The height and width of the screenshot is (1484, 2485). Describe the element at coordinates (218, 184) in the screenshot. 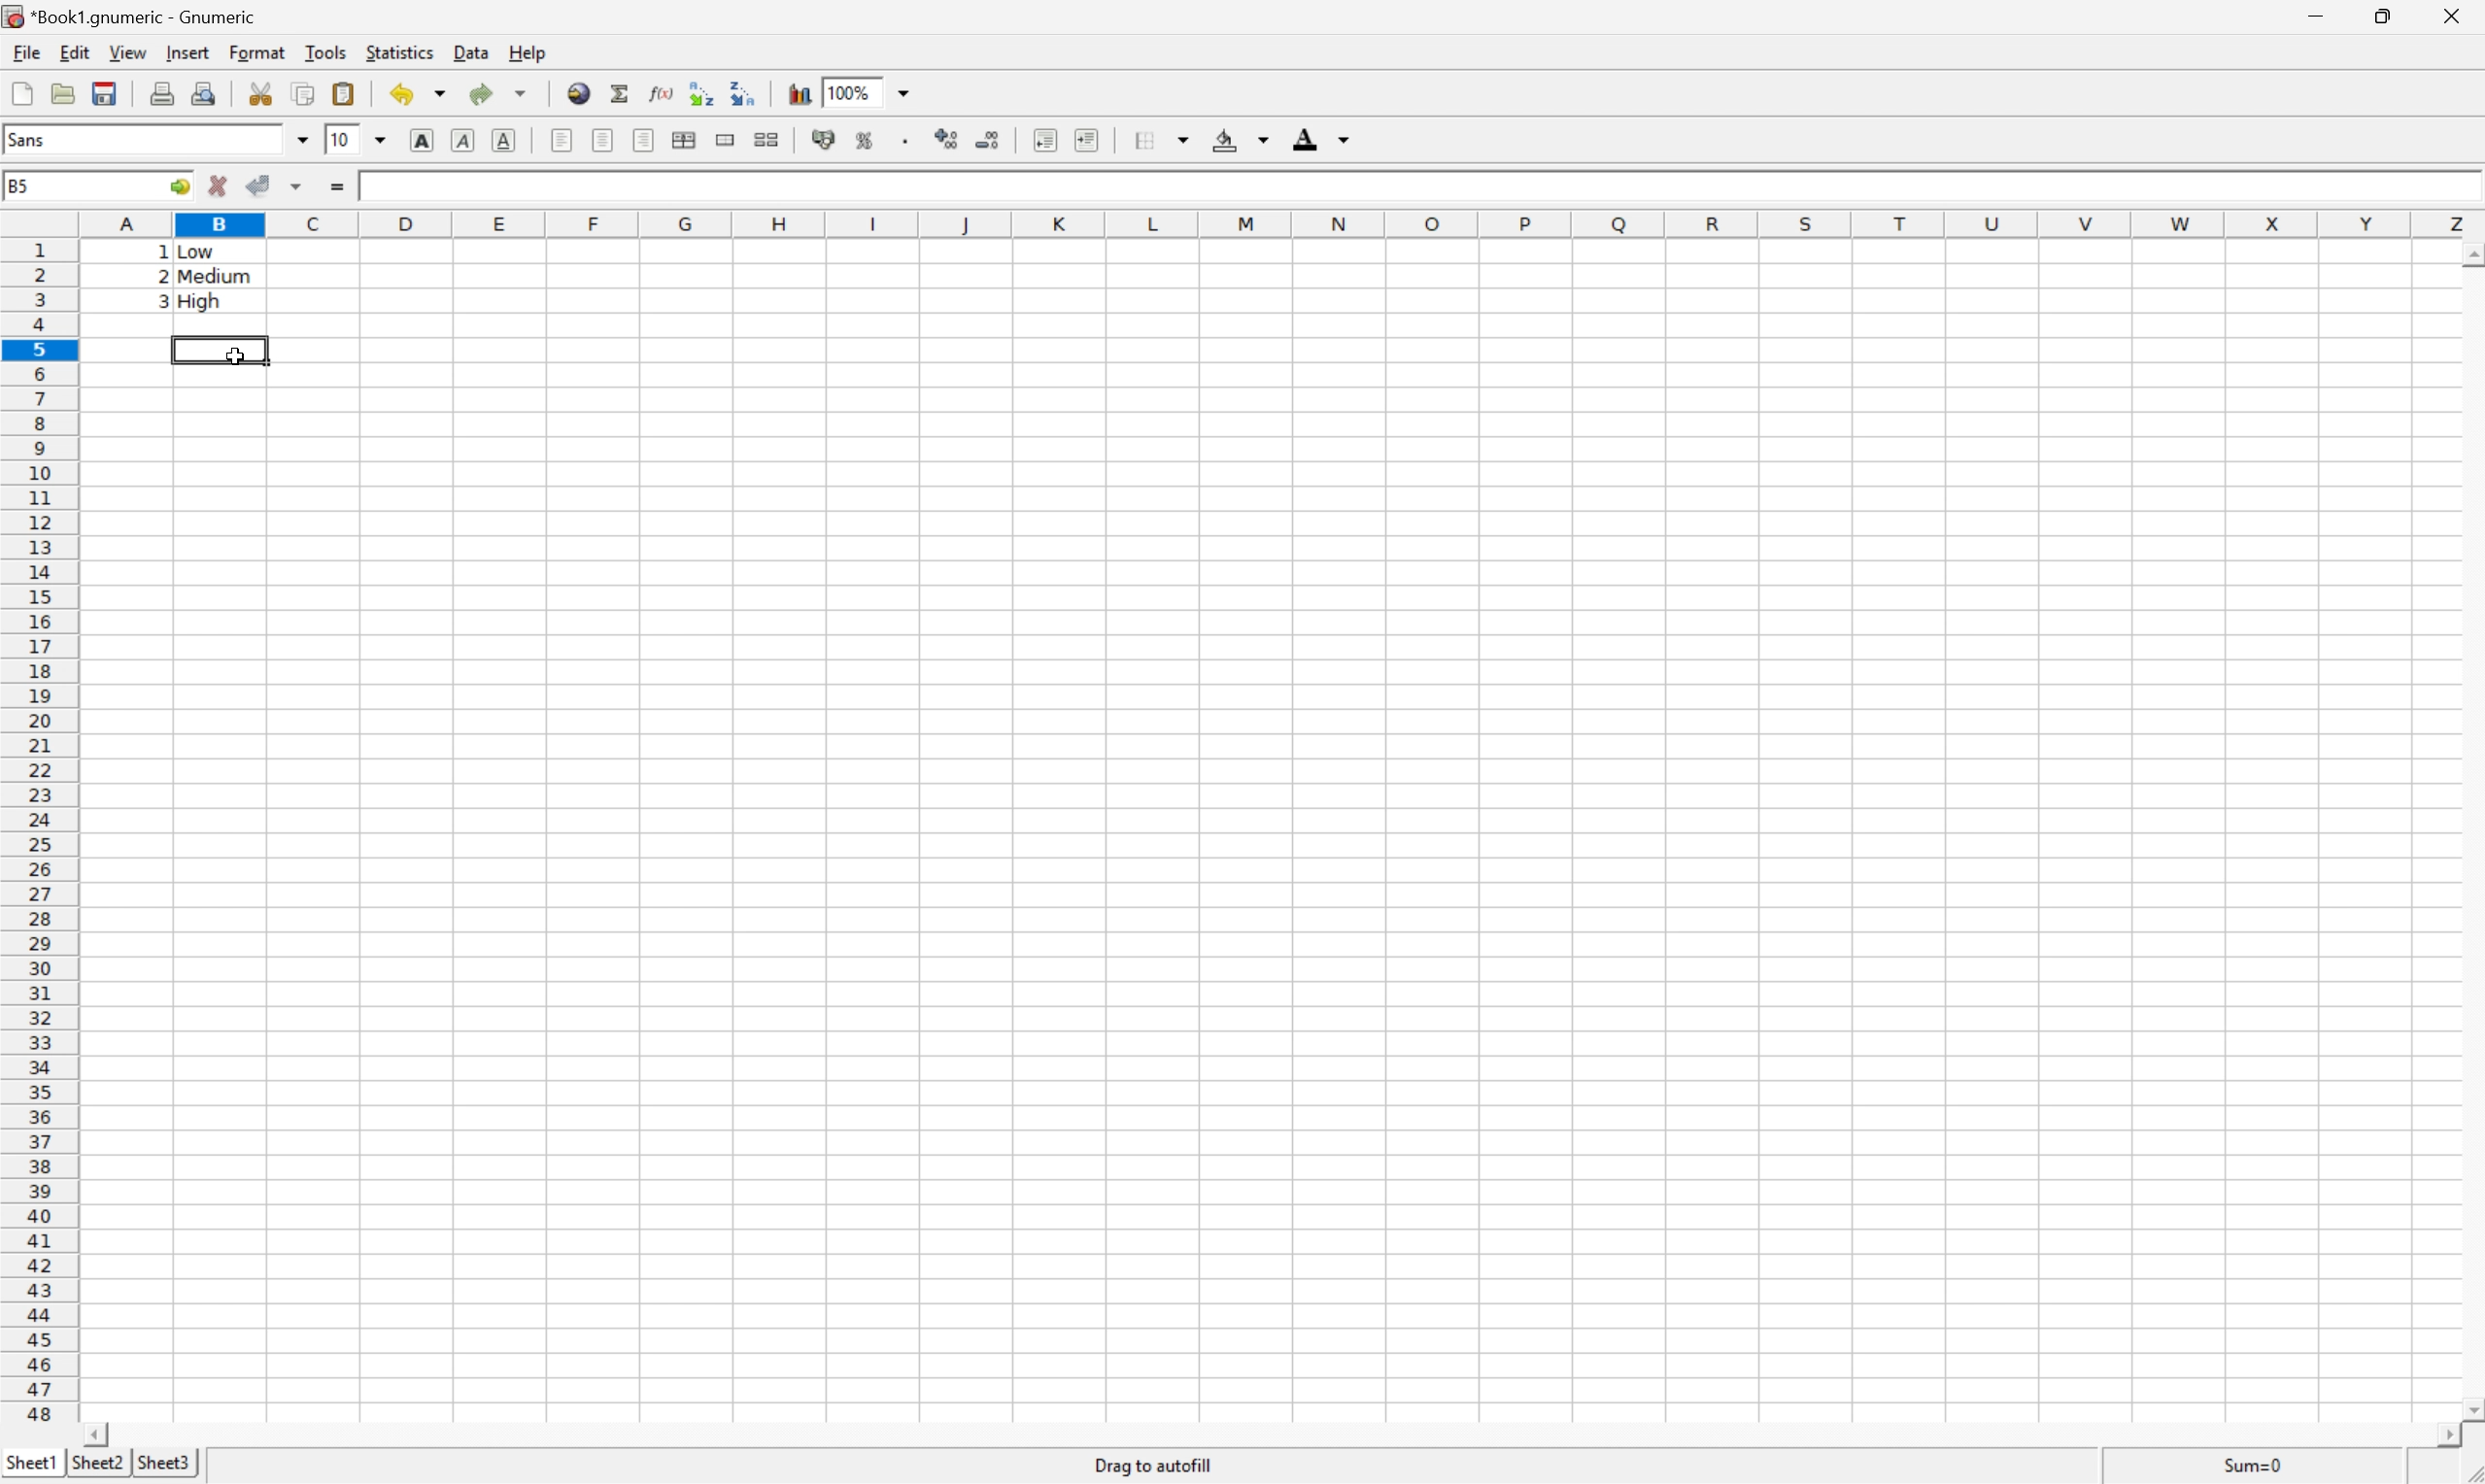

I see `Cancel changes` at that location.